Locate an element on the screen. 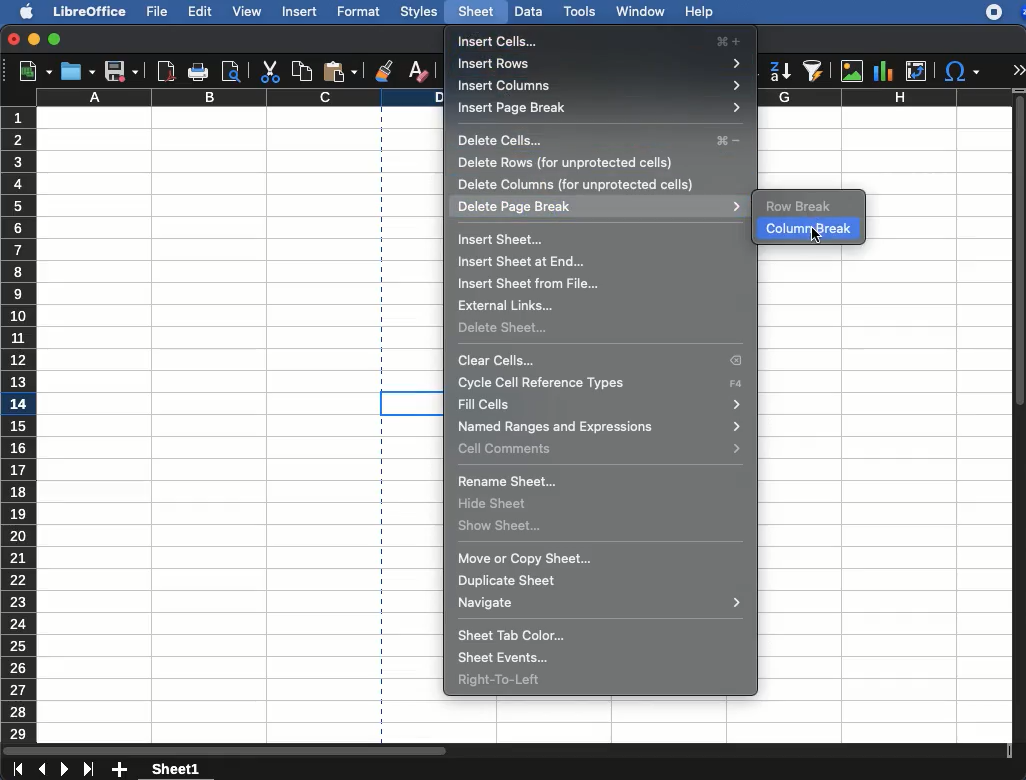  next sheet is located at coordinates (66, 770).